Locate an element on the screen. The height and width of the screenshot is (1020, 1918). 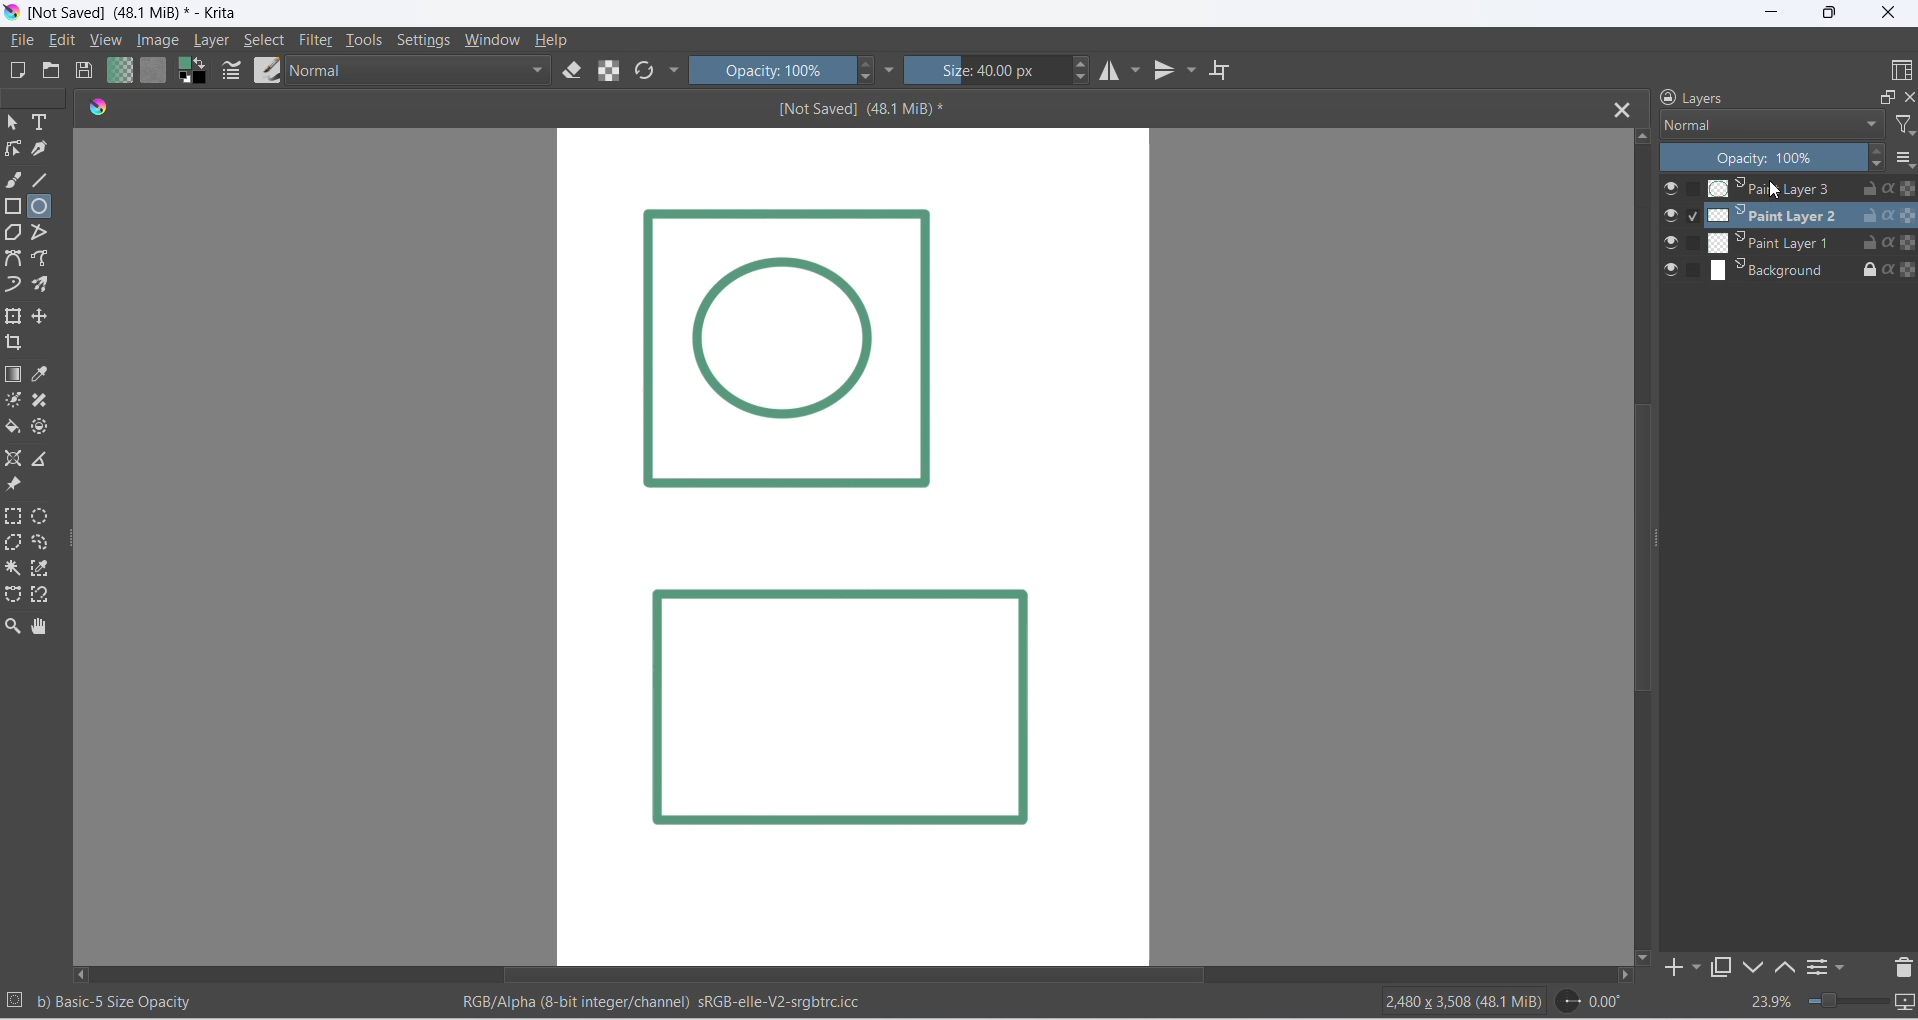
patch tool is located at coordinates (47, 400).